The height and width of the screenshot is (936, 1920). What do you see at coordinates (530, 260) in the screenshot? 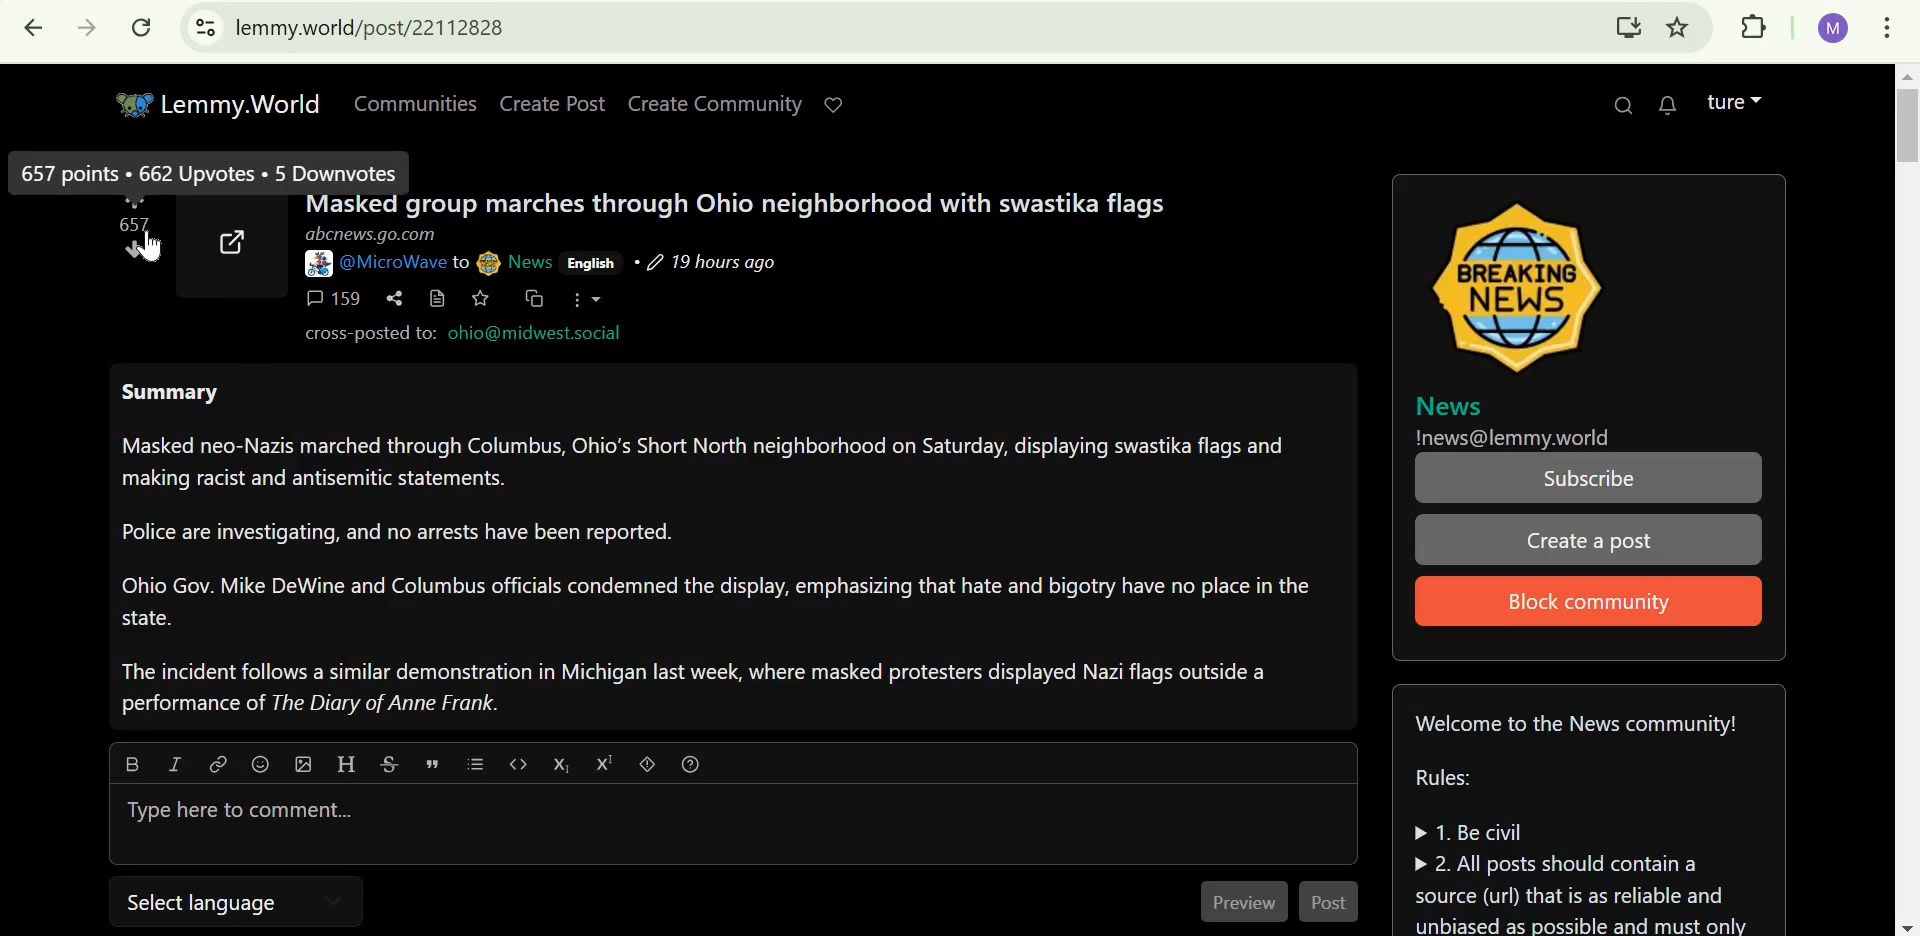
I see `News` at bounding box center [530, 260].